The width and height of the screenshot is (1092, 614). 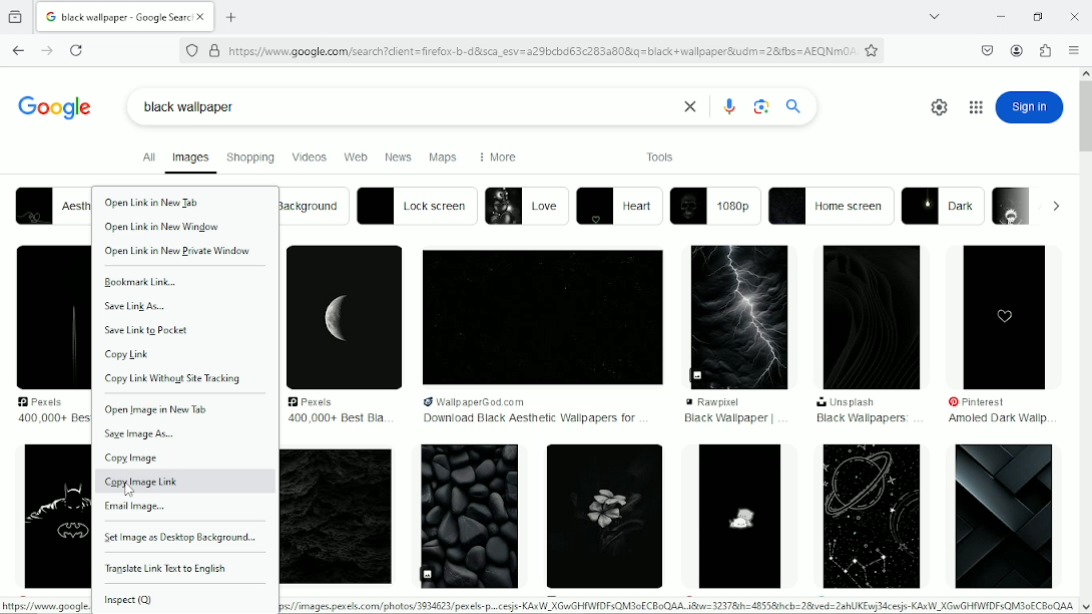 What do you see at coordinates (1056, 206) in the screenshot?
I see `dropdown` at bounding box center [1056, 206].